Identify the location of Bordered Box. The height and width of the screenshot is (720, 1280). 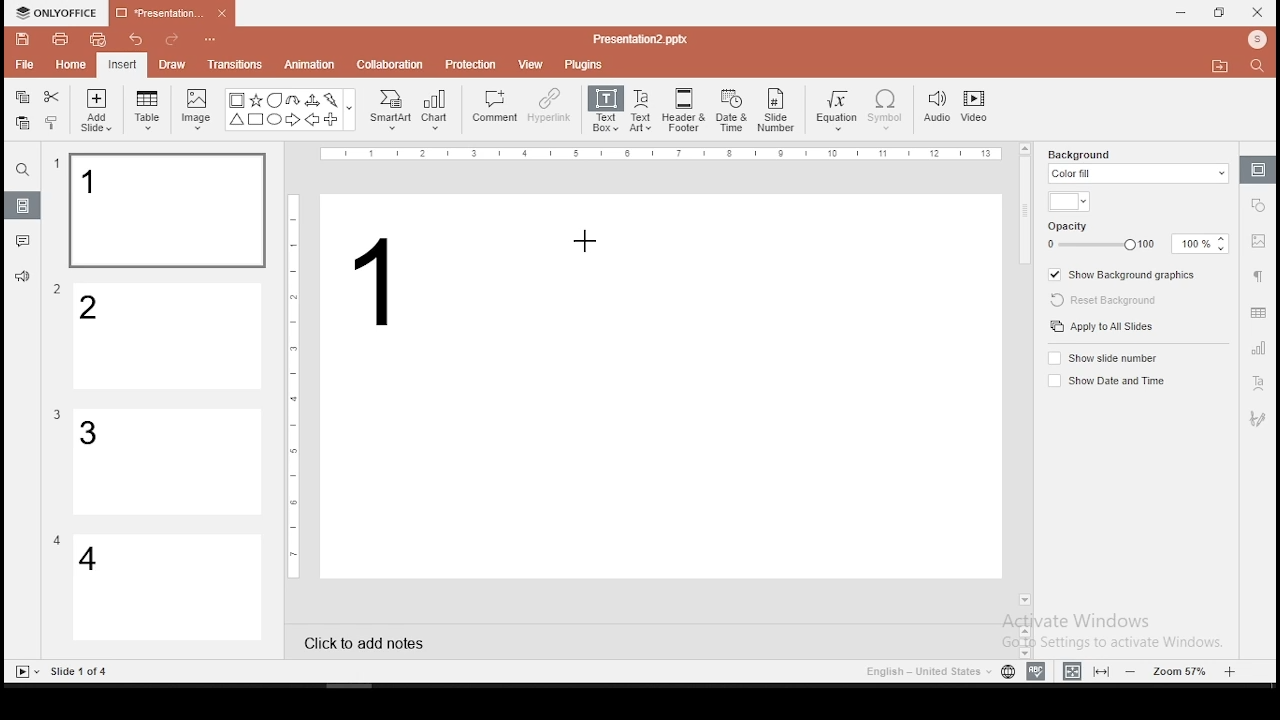
(237, 100).